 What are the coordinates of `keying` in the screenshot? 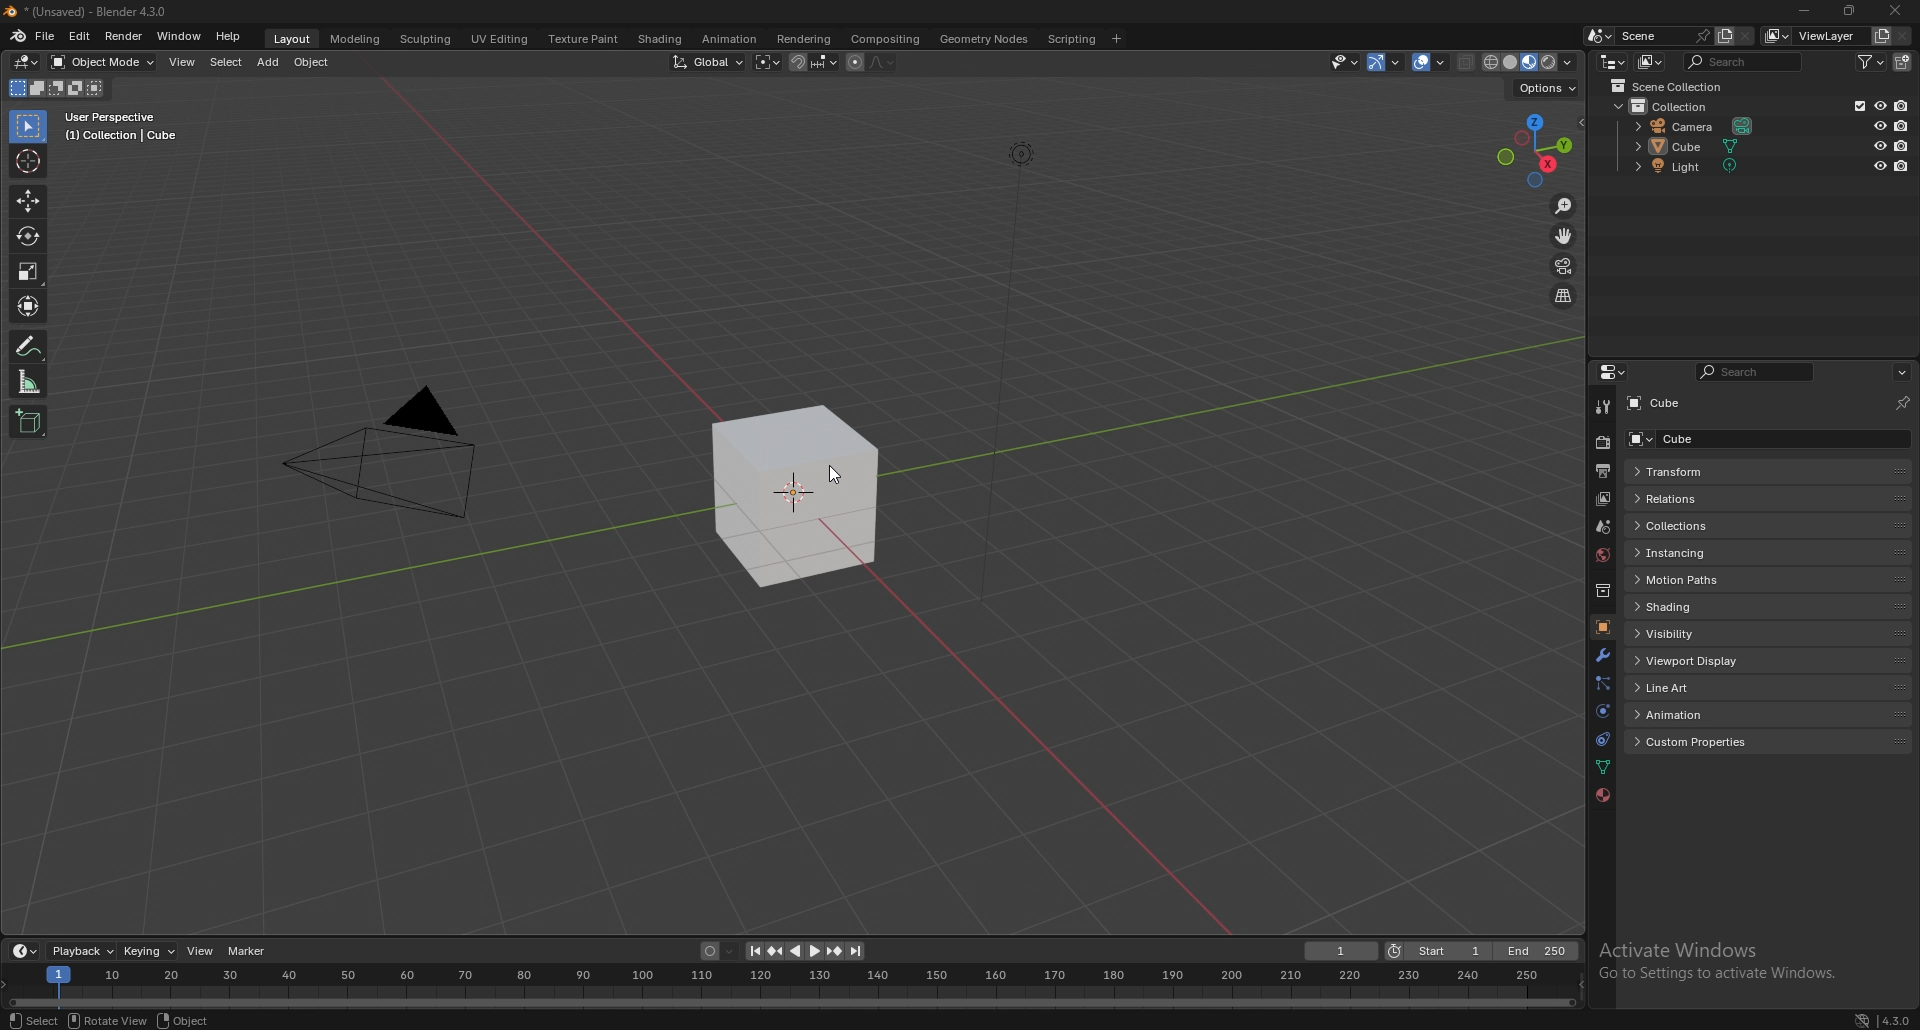 It's located at (148, 951).